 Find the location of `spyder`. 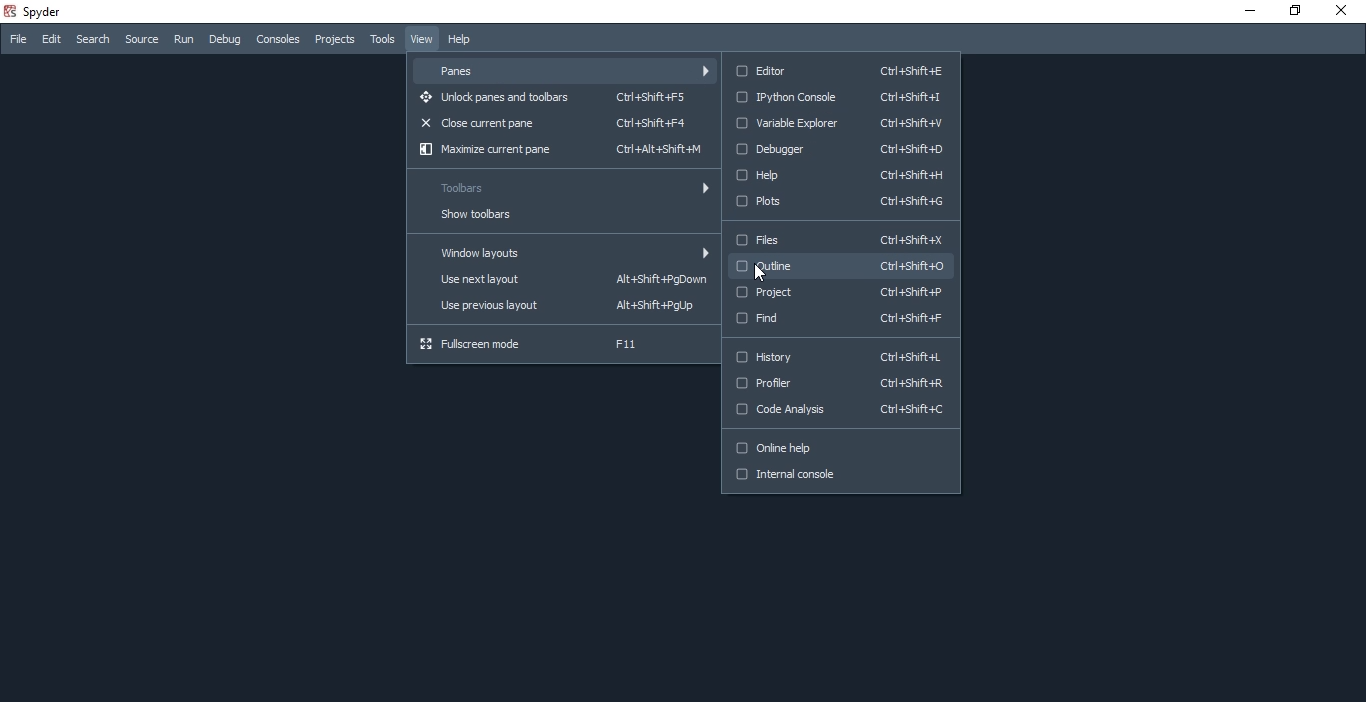

spyder is located at coordinates (37, 11).